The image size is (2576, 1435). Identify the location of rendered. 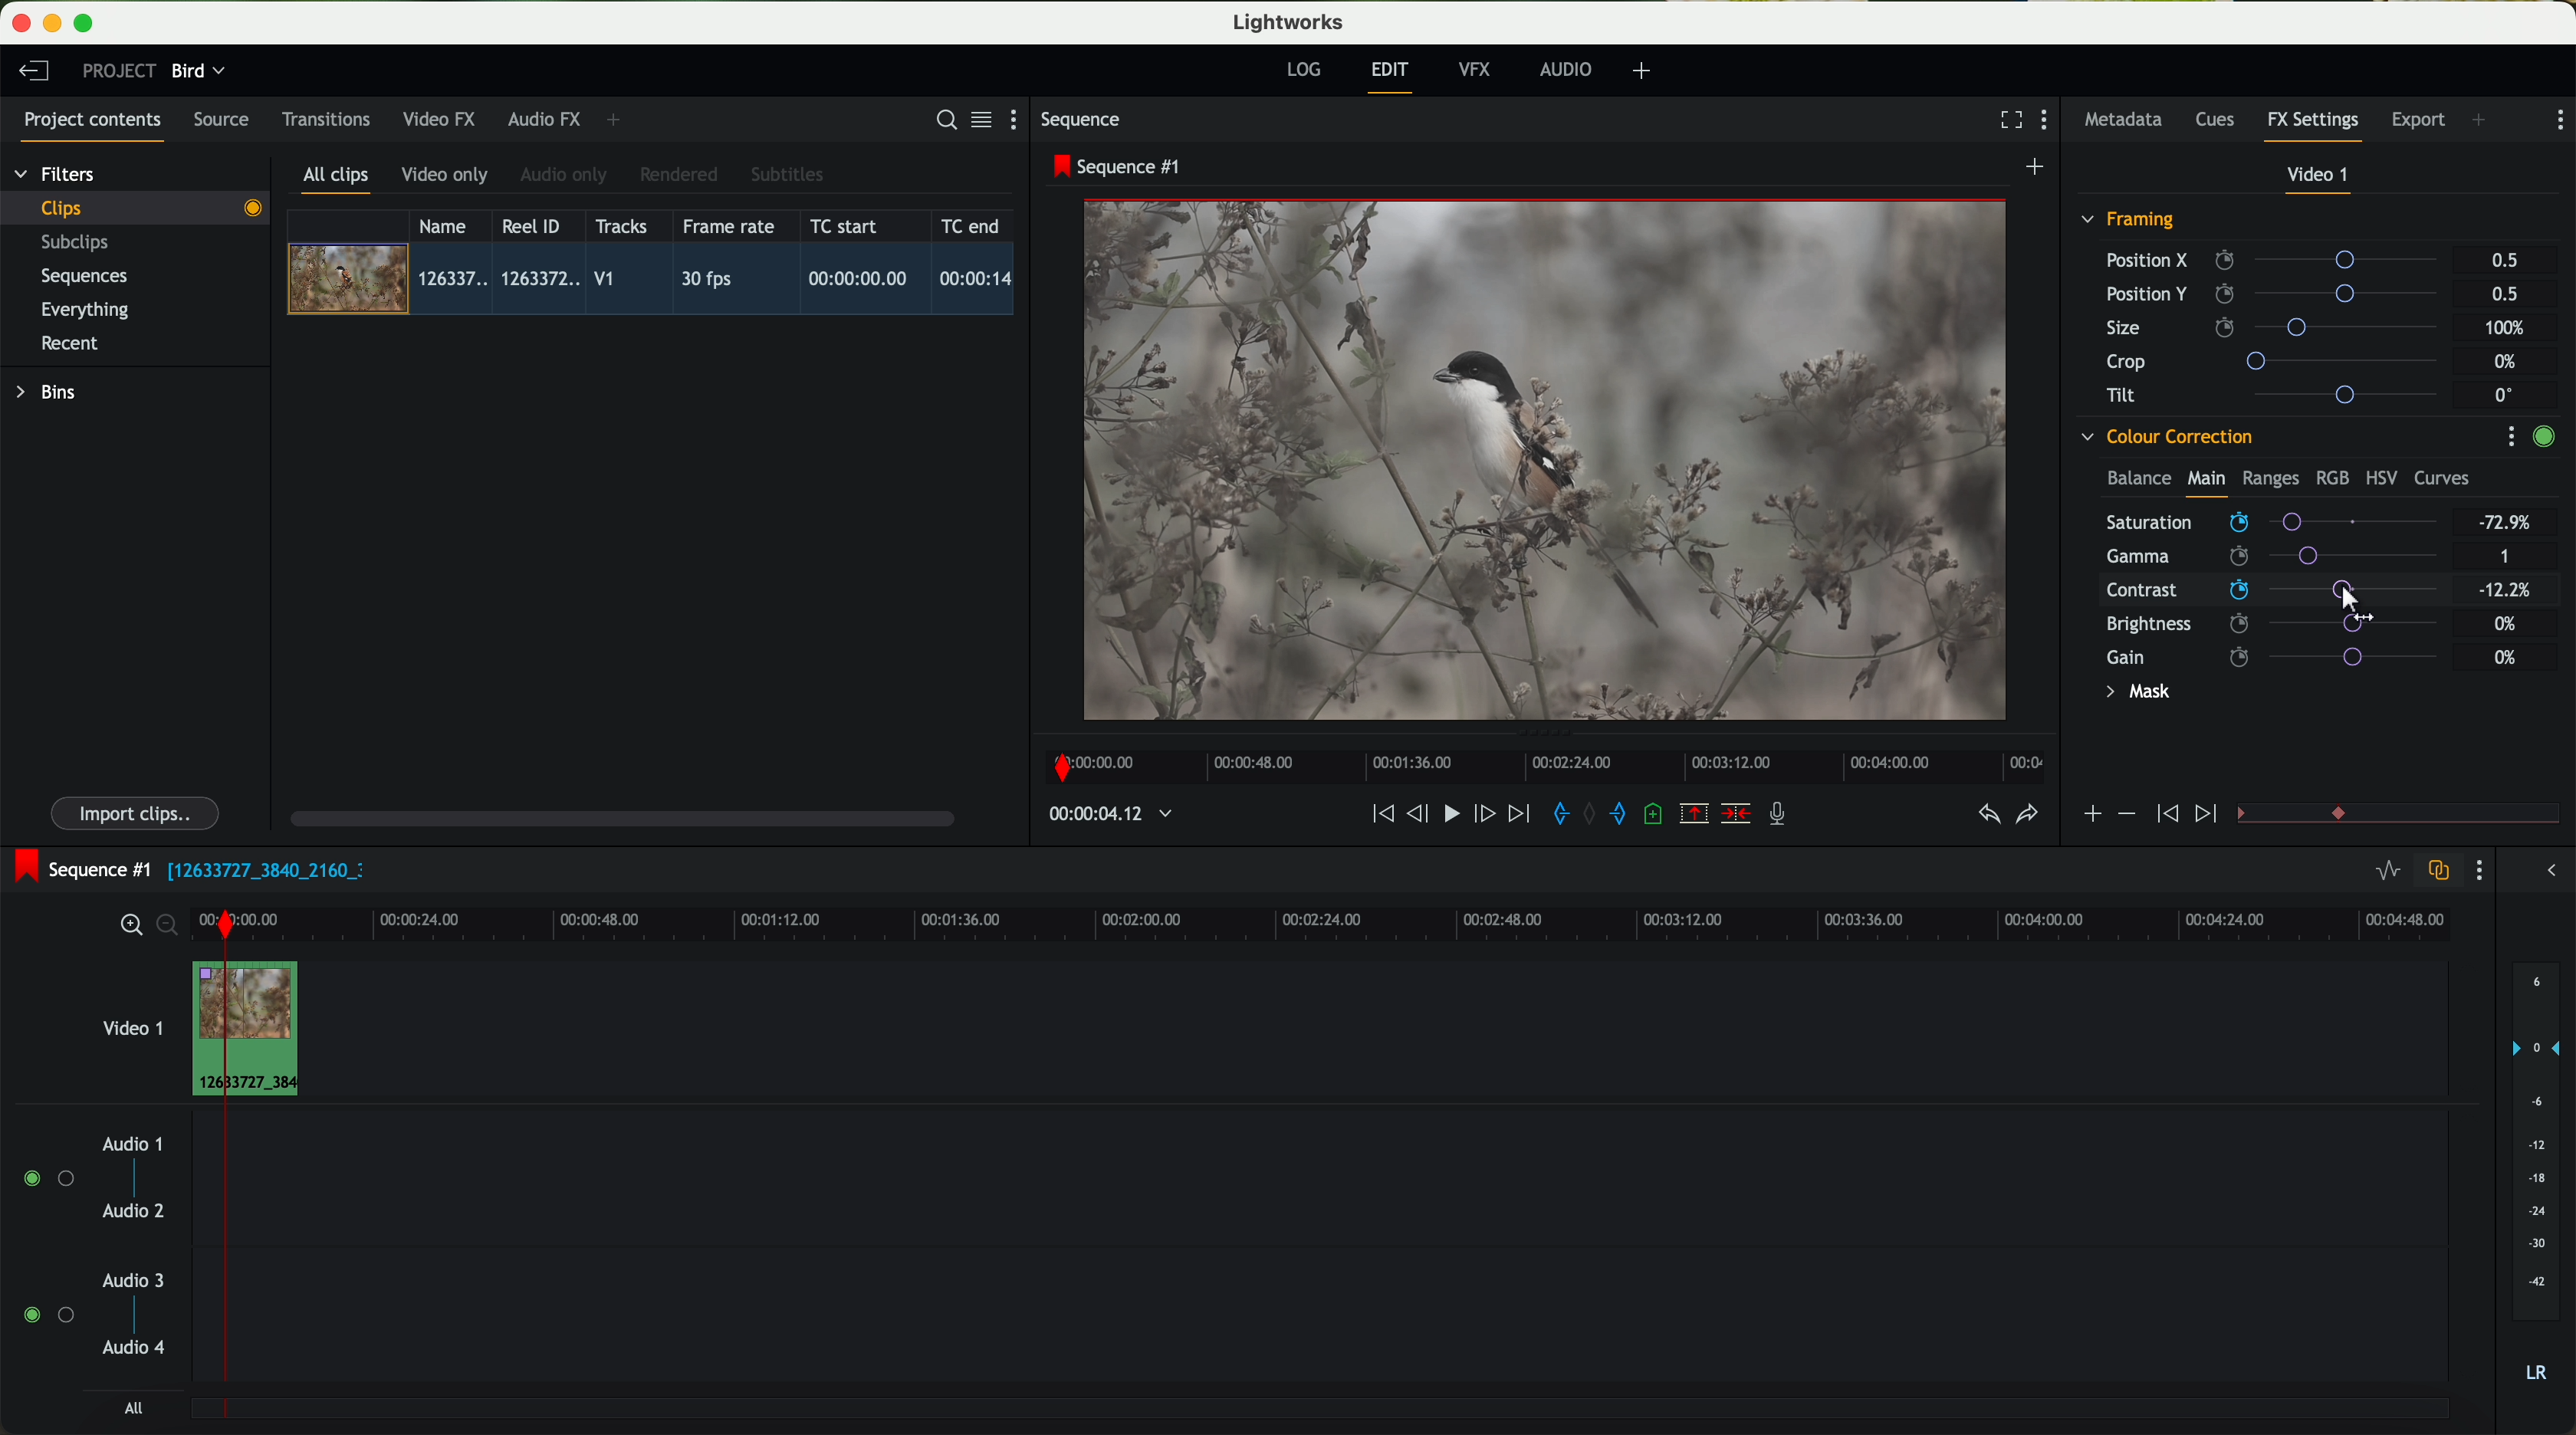
(680, 176).